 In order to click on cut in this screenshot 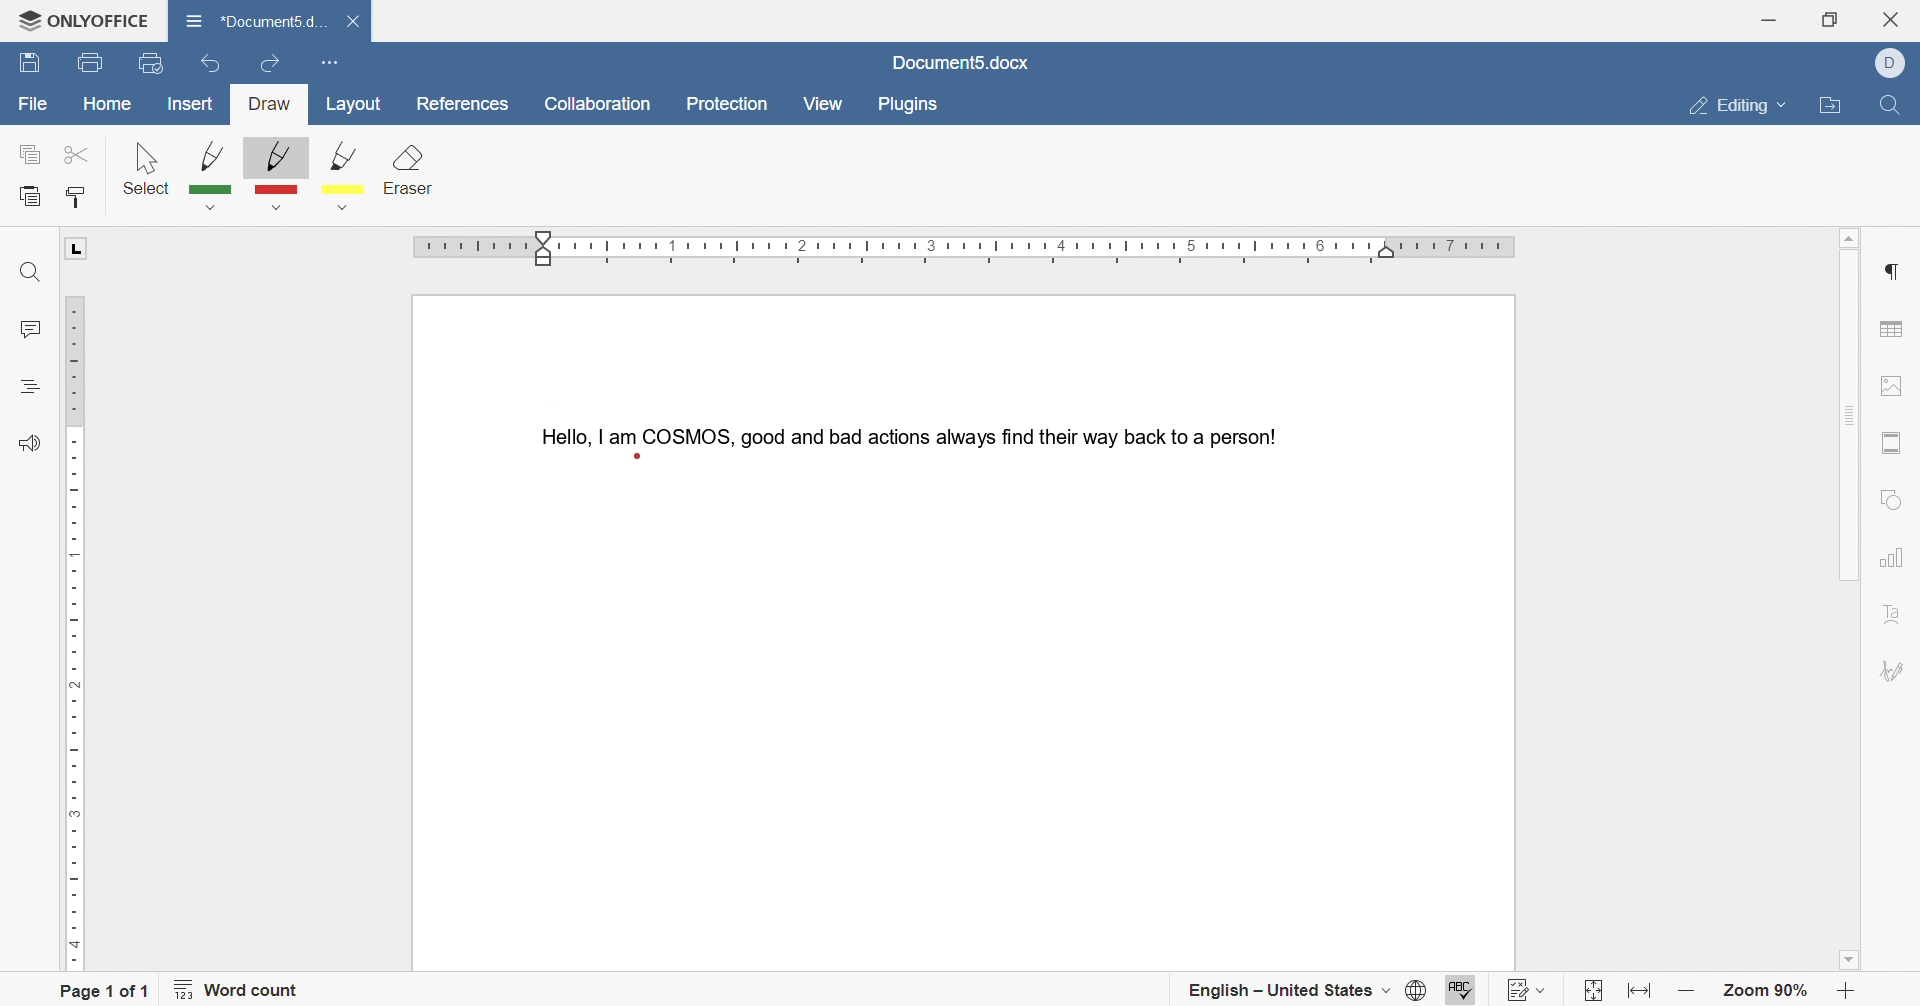, I will do `click(72, 153)`.